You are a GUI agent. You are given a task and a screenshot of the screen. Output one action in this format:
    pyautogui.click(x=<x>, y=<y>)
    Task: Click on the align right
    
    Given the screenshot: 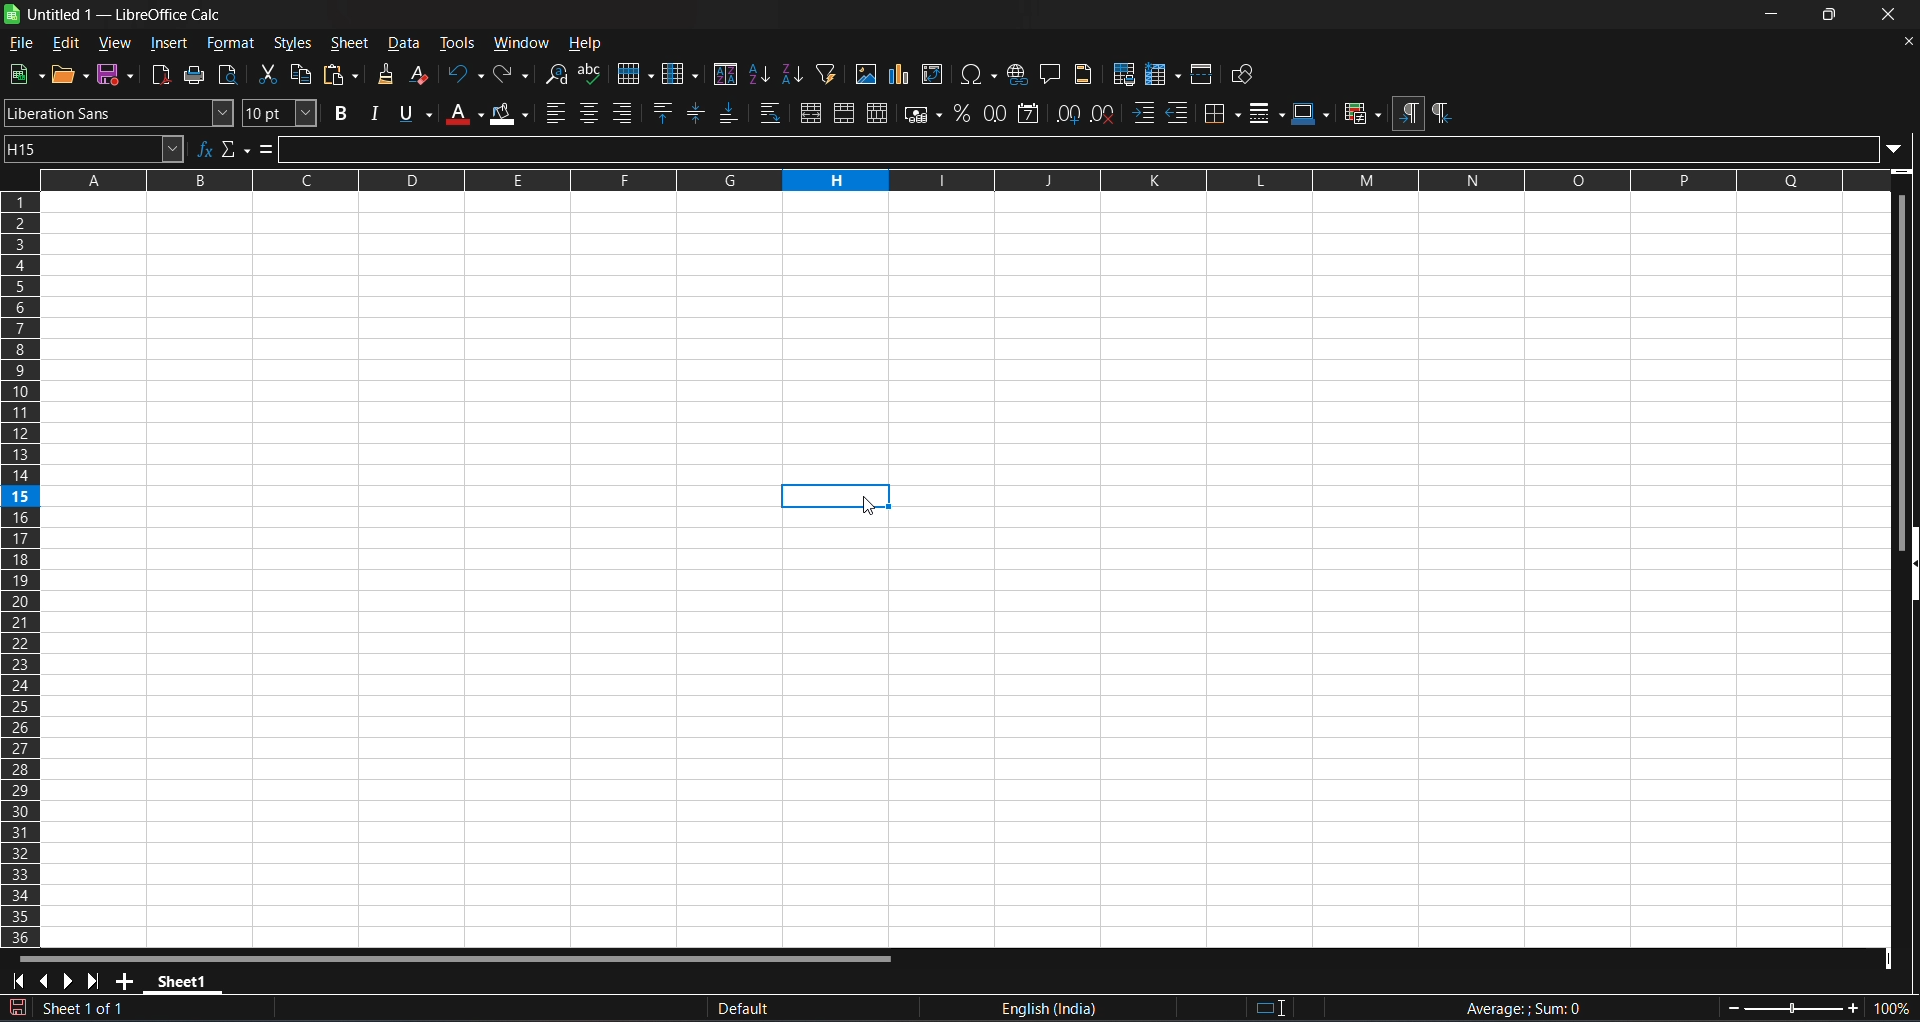 What is the action you would take?
    pyautogui.click(x=626, y=113)
    